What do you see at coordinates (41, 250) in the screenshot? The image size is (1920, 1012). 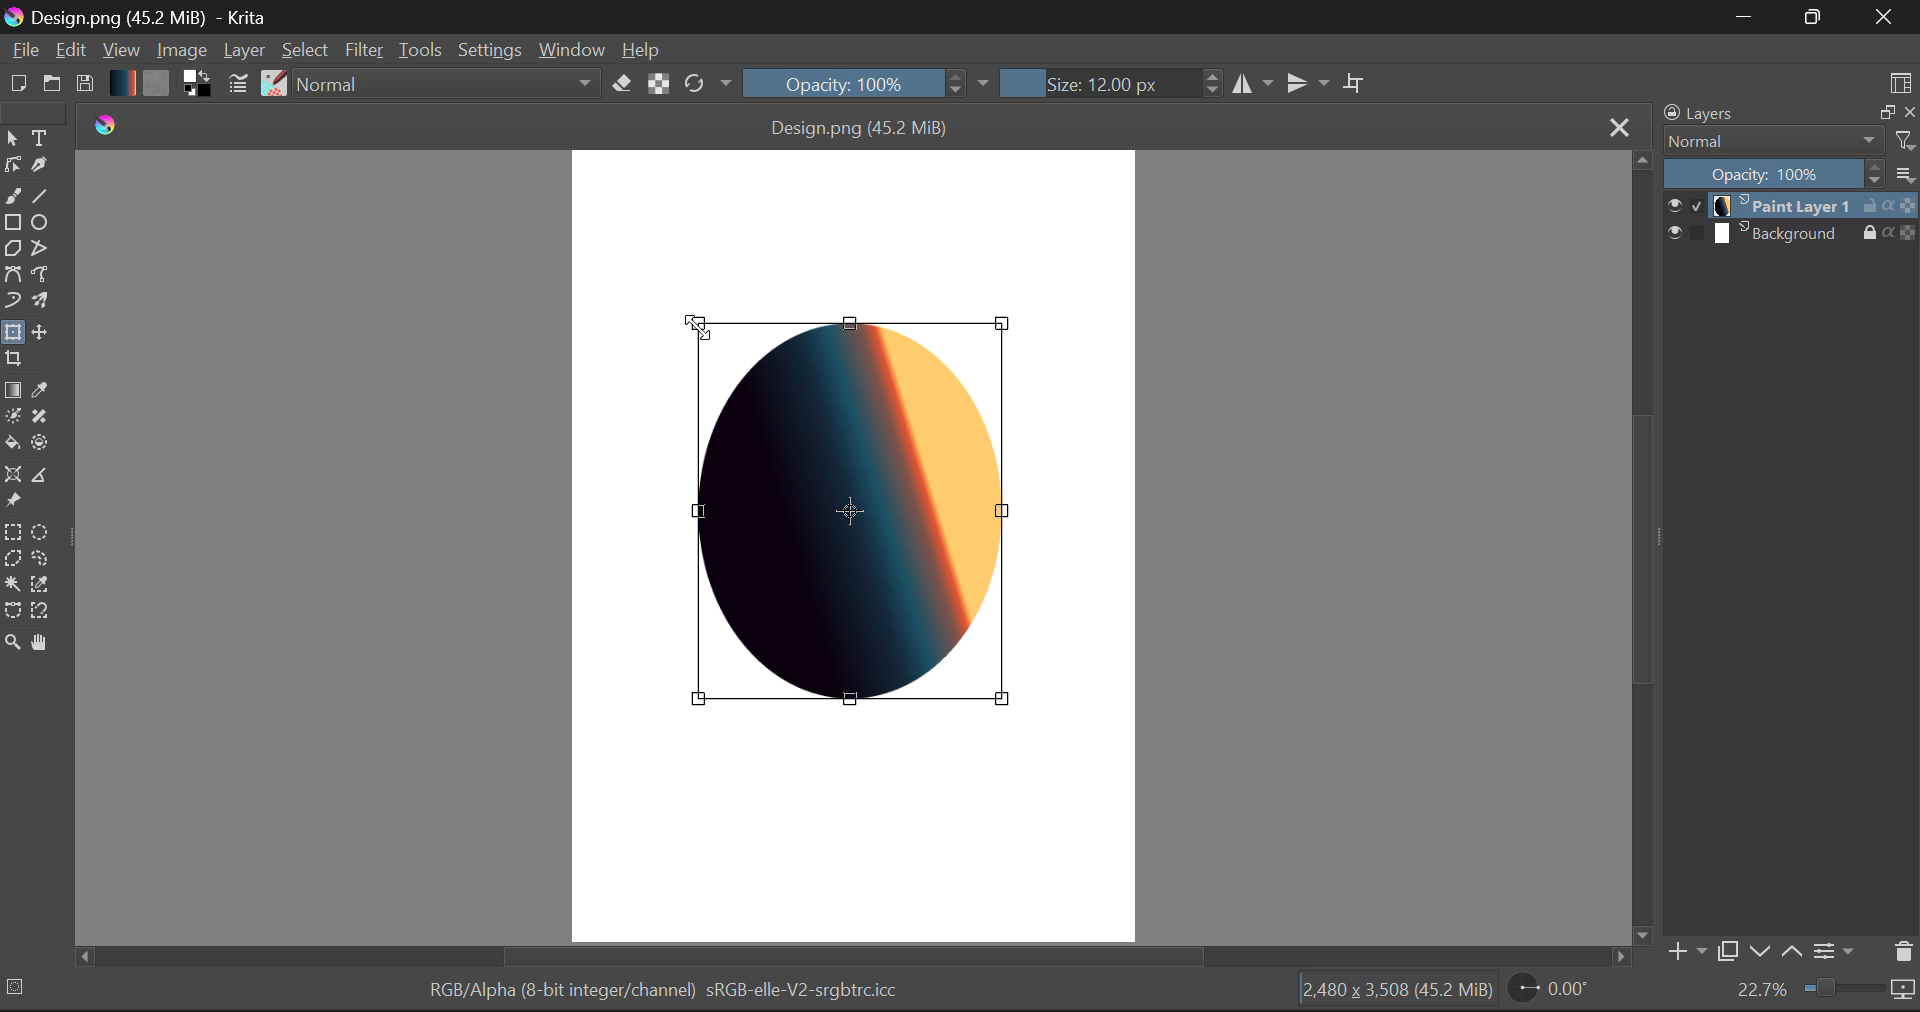 I see `Polyline` at bounding box center [41, 250].